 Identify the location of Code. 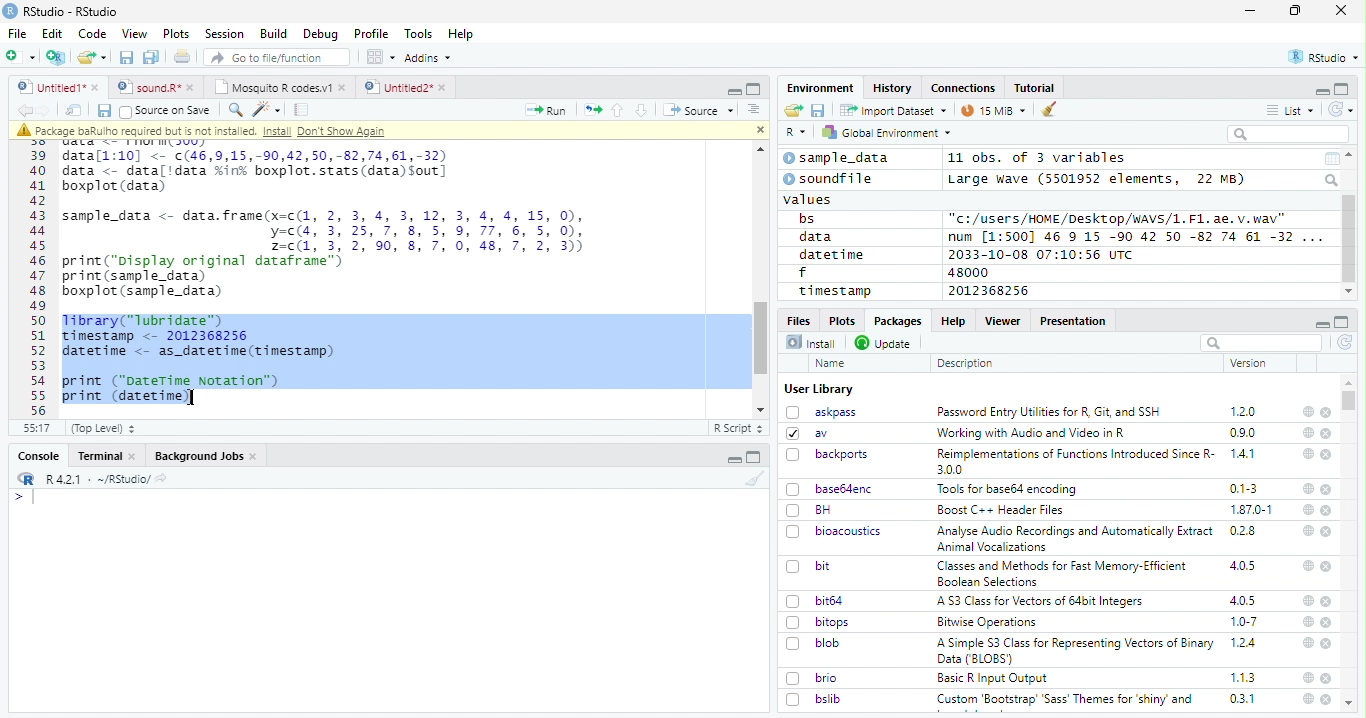
(91, 34).